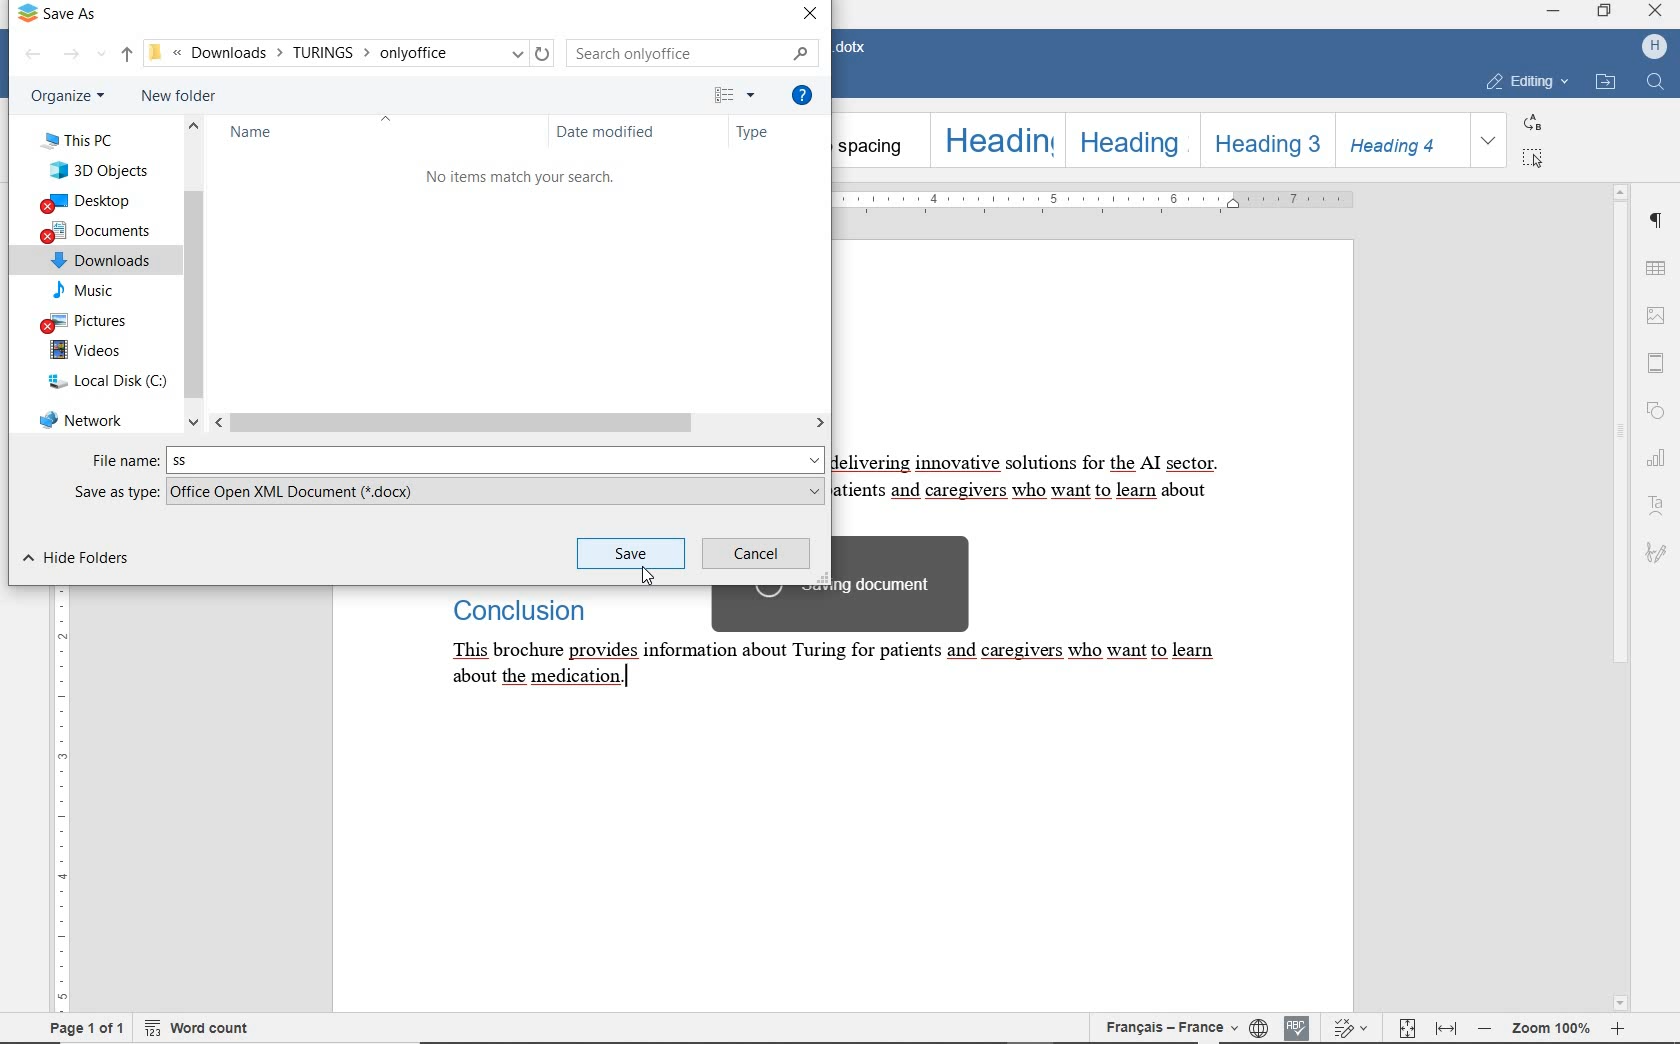  Describe the element at coordinates (823, 580) in the screenshot. I see `resize` at that location.